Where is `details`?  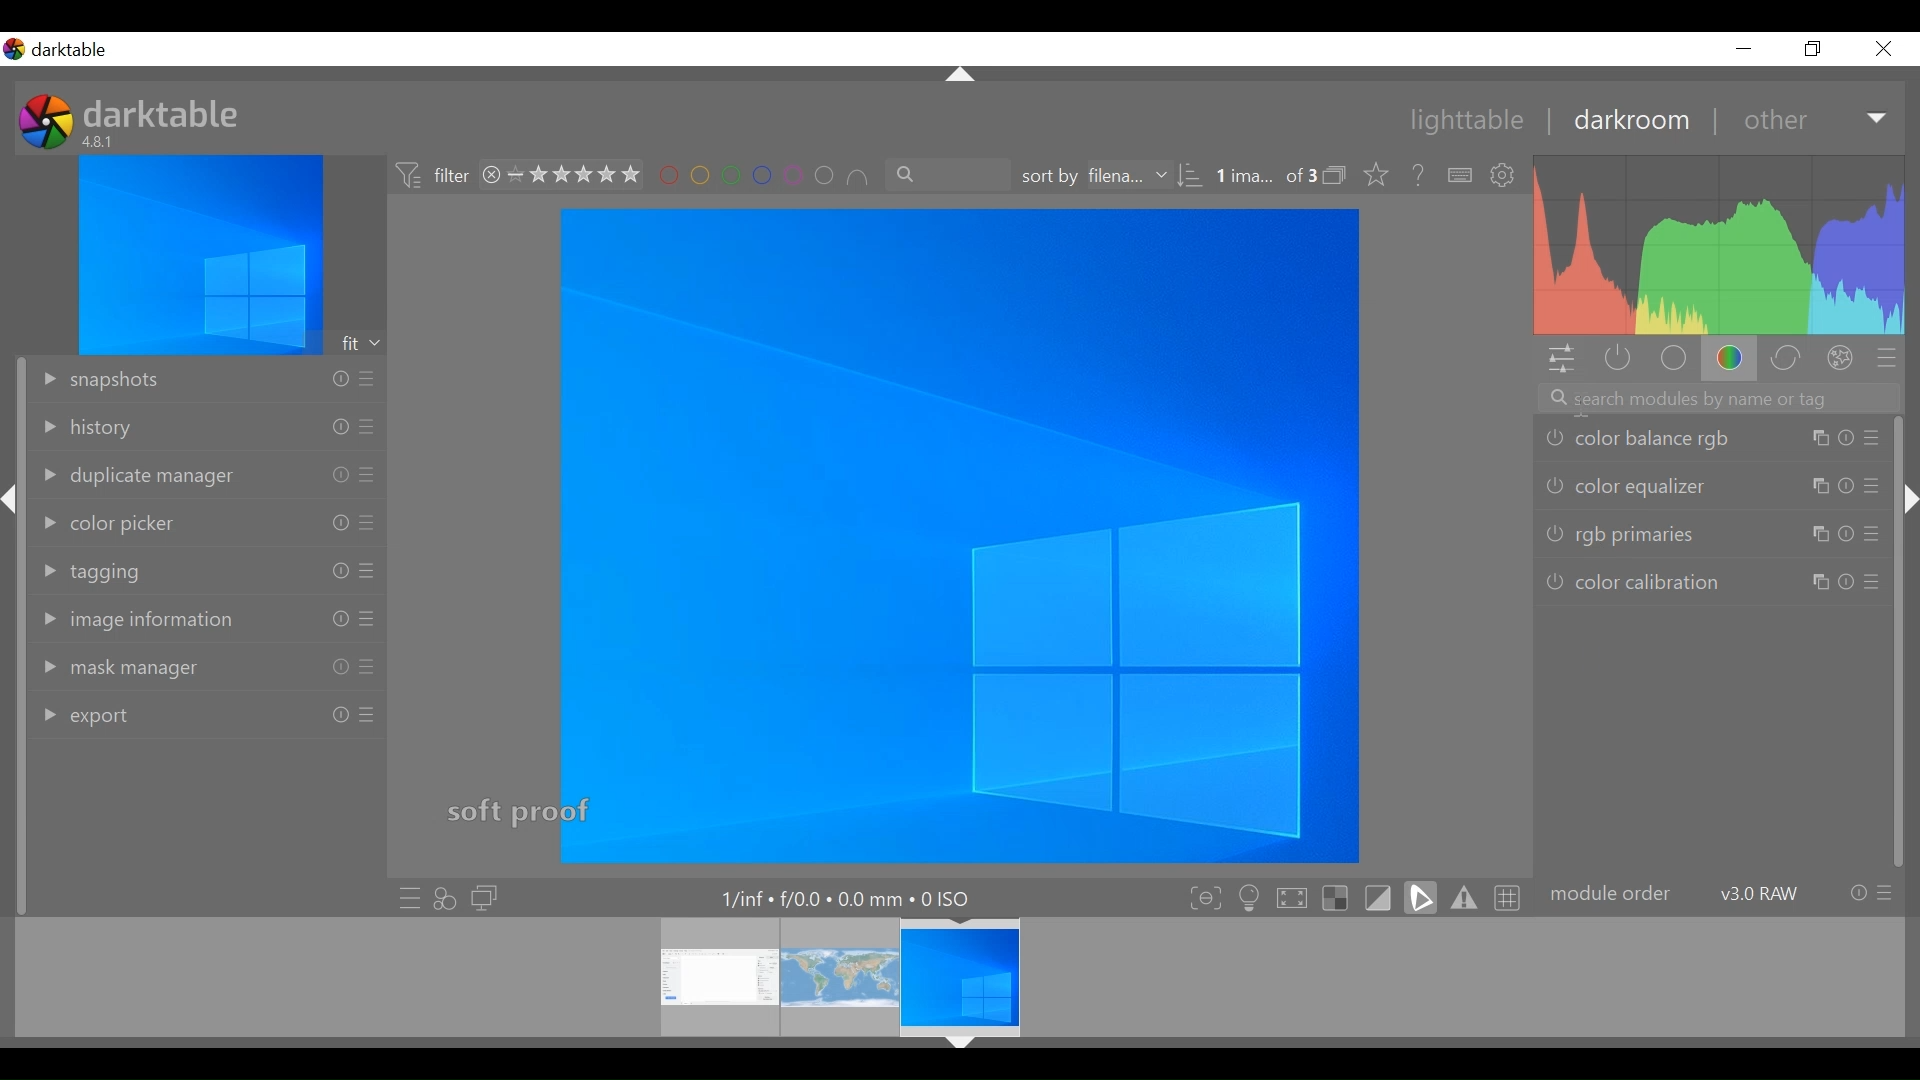
details is located at coordinates (850, 896).